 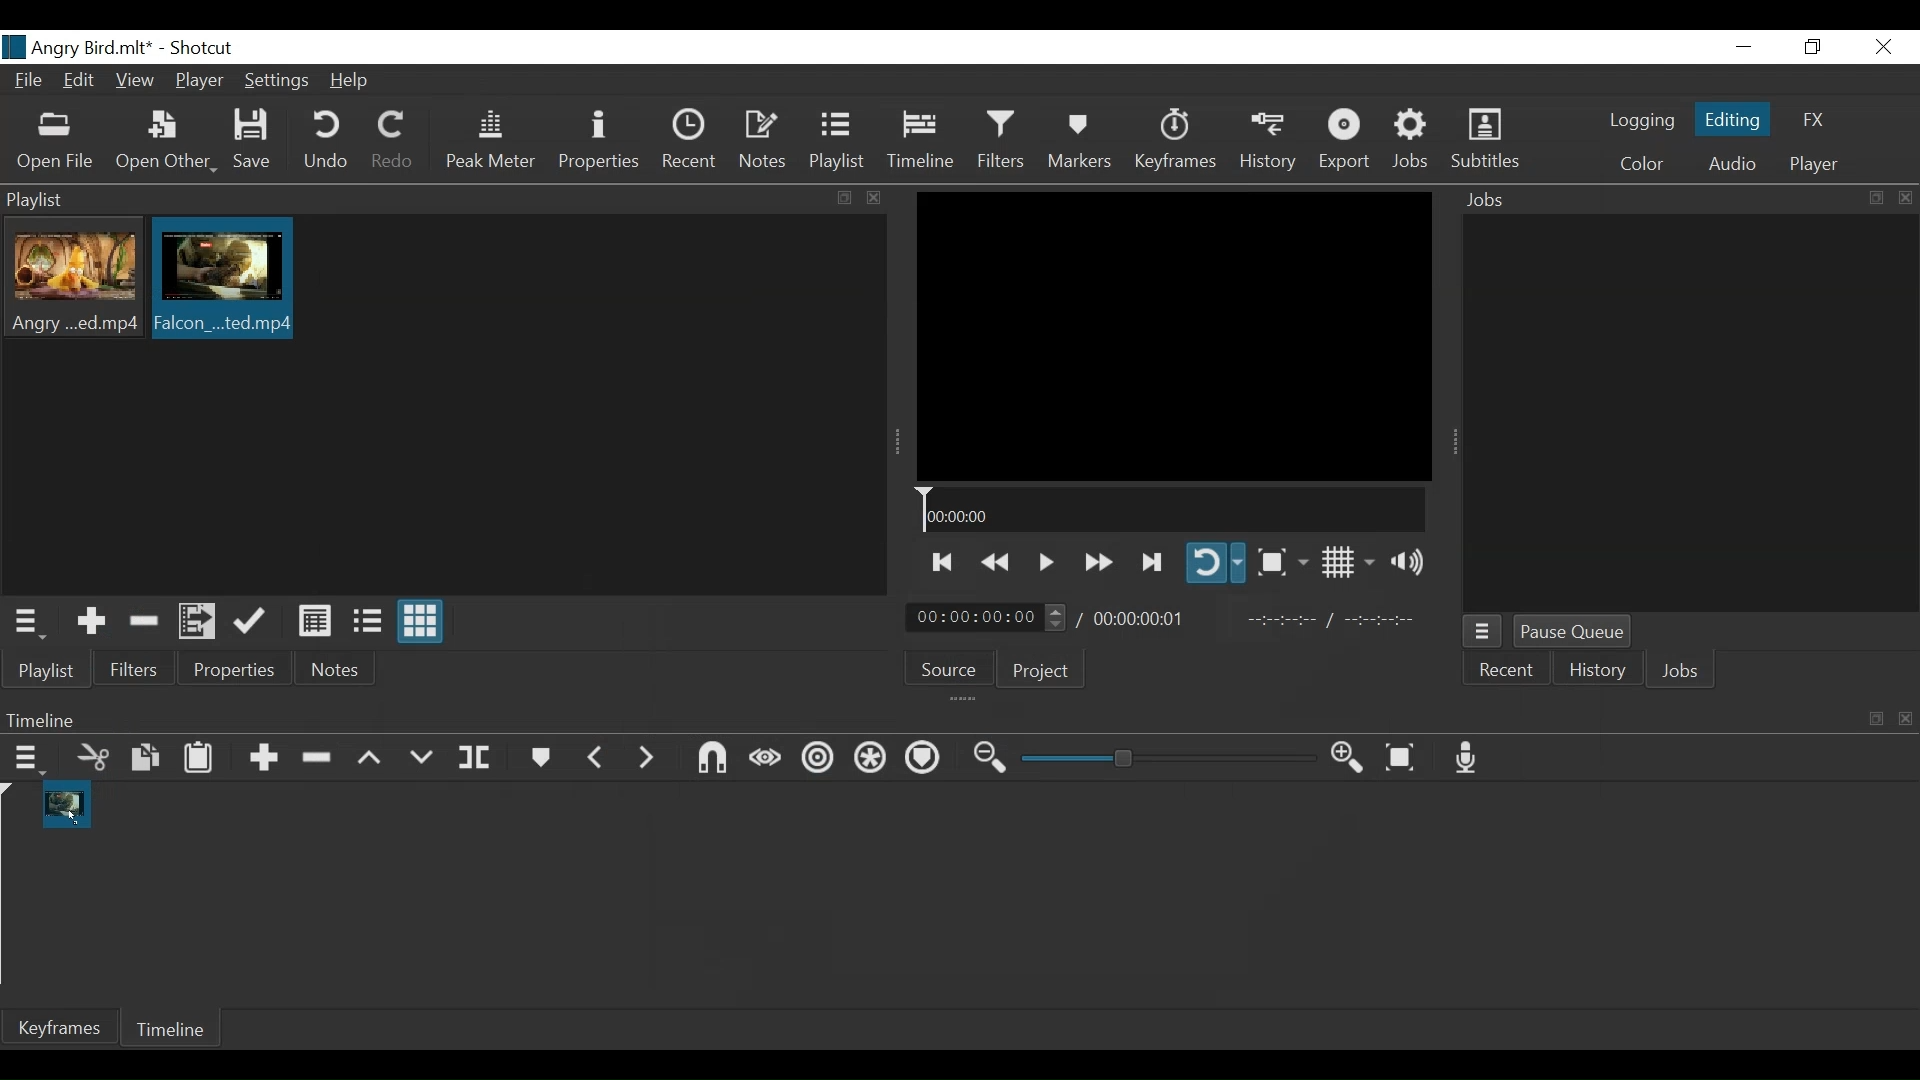 I want to click on Zoom timeline to fit, so click(x=1408, y=756).